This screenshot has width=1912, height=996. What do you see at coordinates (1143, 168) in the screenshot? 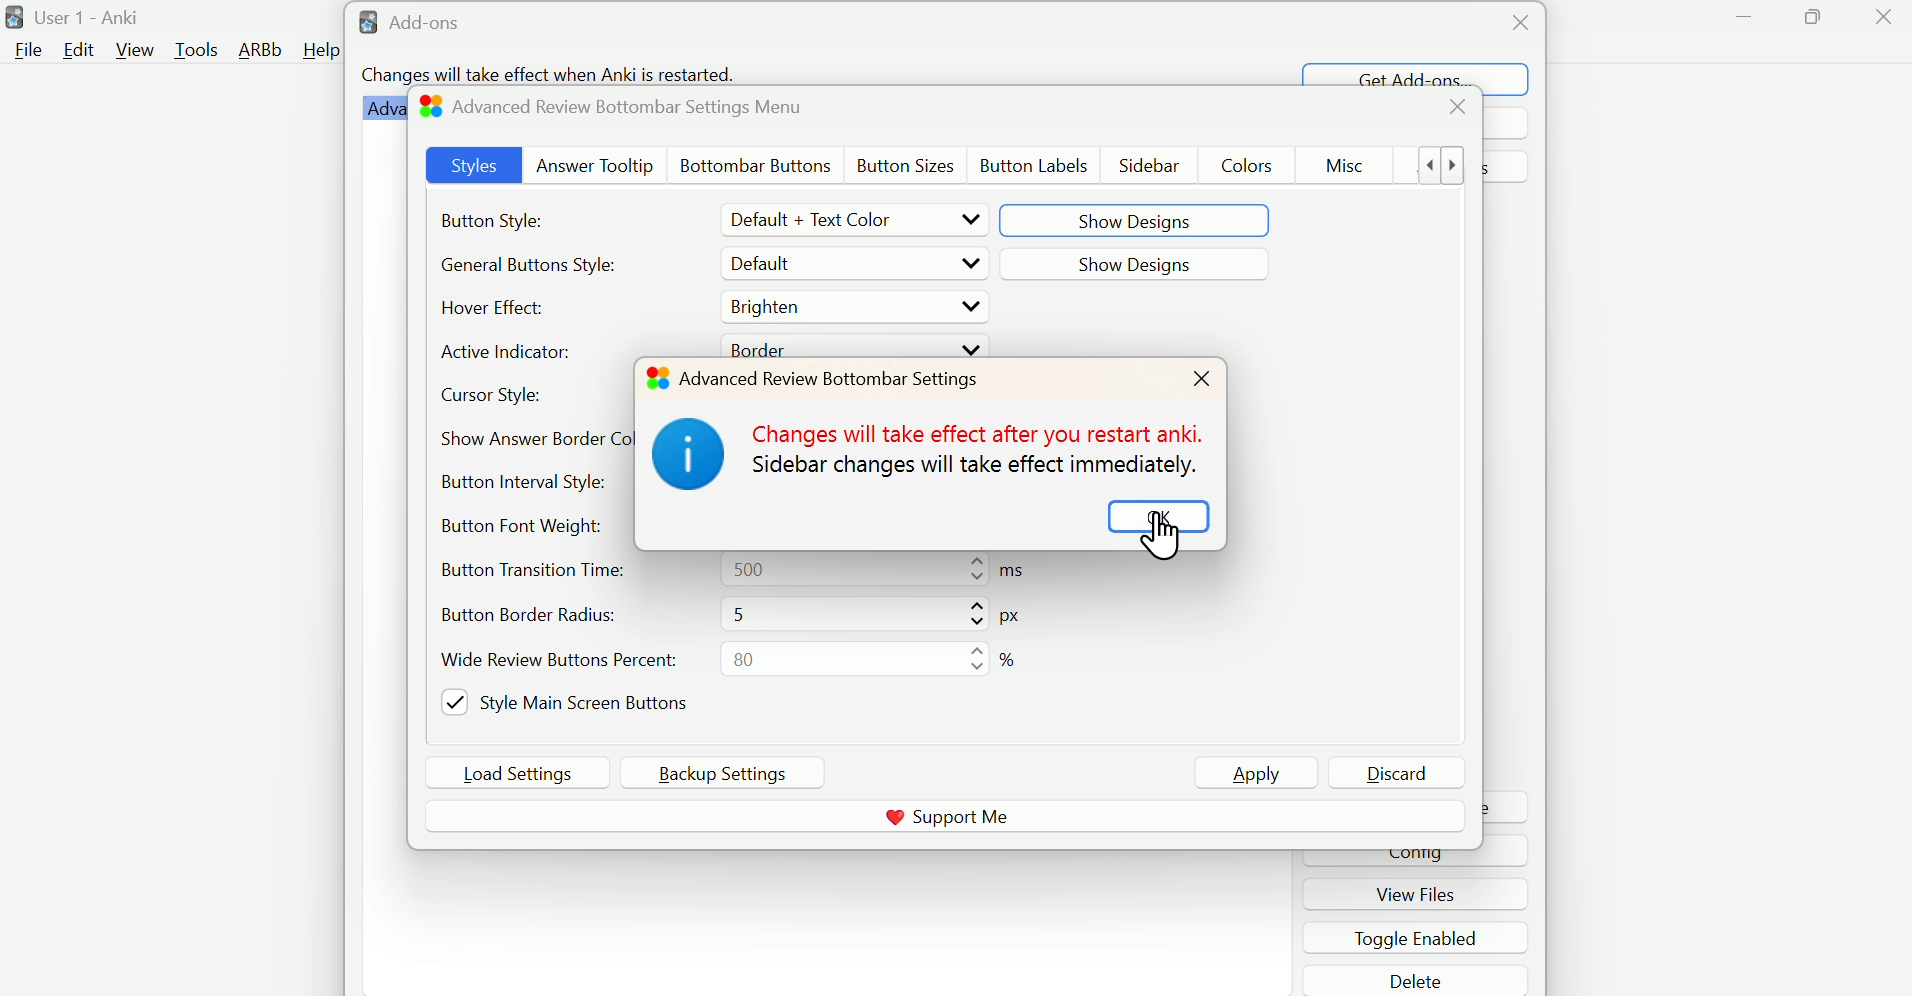
I see `Sidebar` at bounding box center [1143, 168].